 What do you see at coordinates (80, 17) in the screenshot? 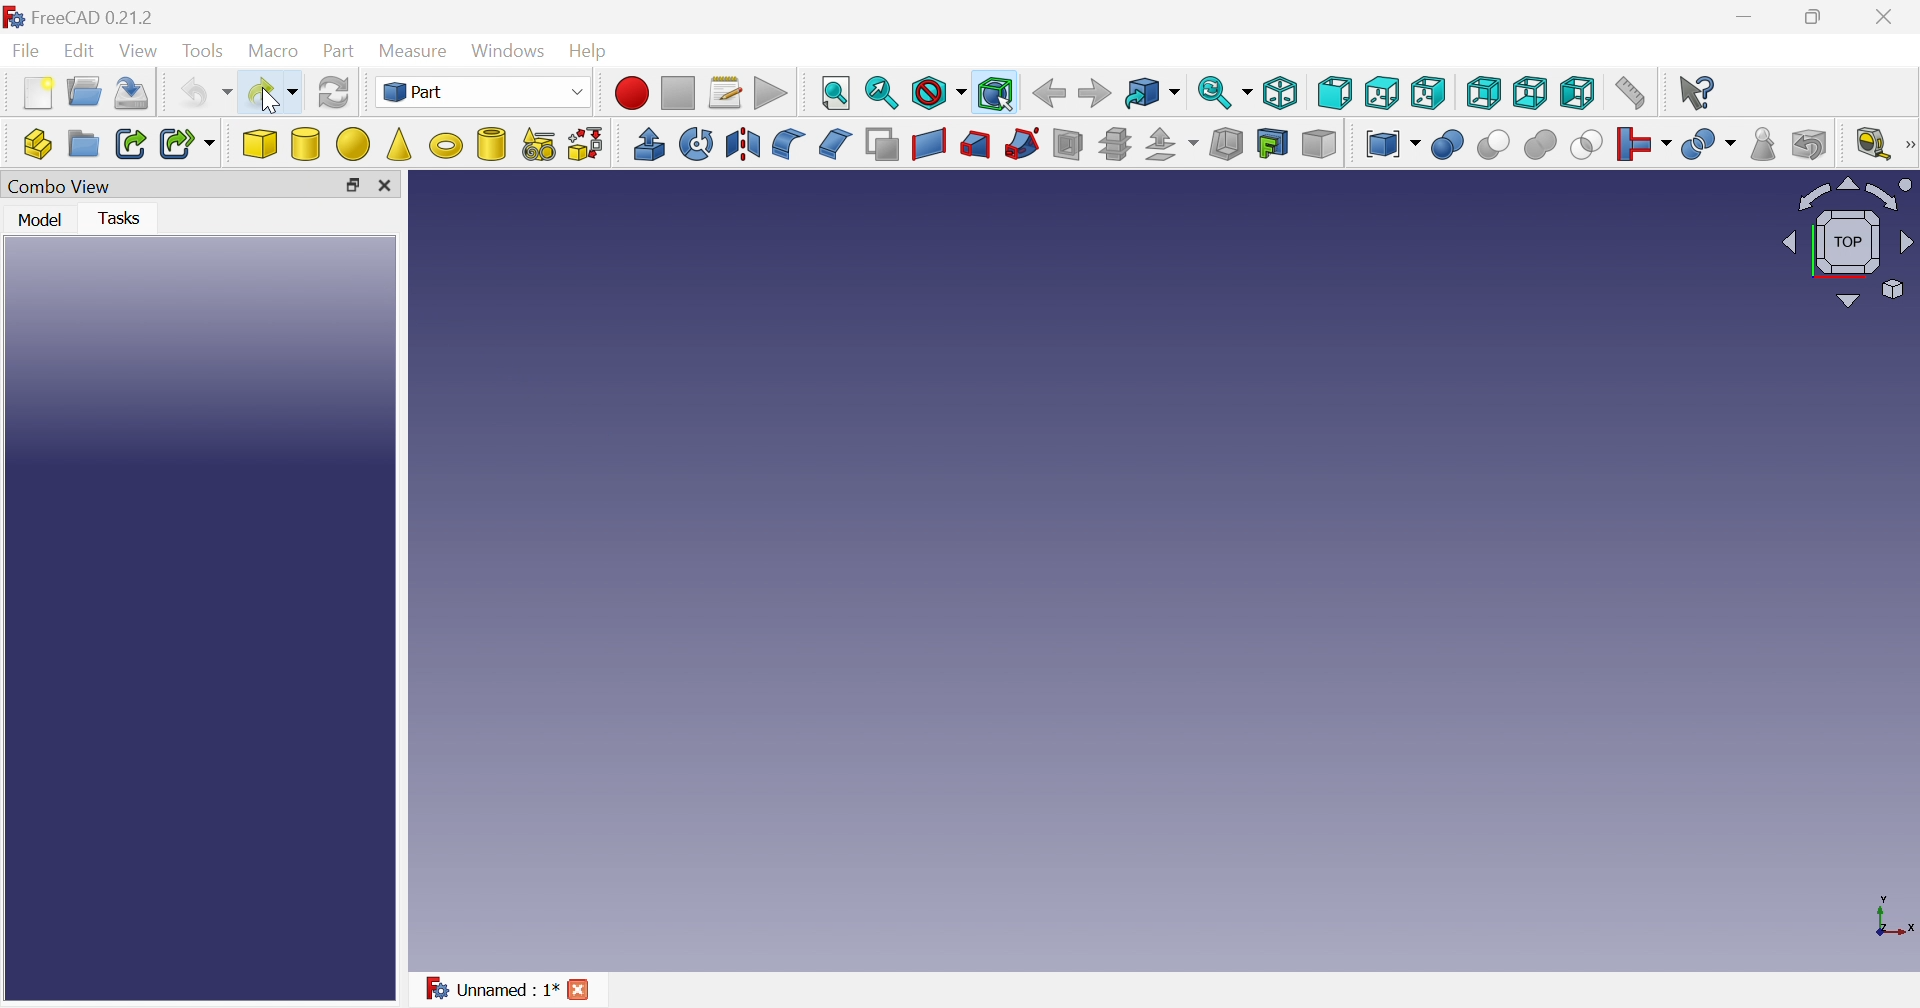
I see `FreeCAD 0.21.2` at bounding box center [80, 17].